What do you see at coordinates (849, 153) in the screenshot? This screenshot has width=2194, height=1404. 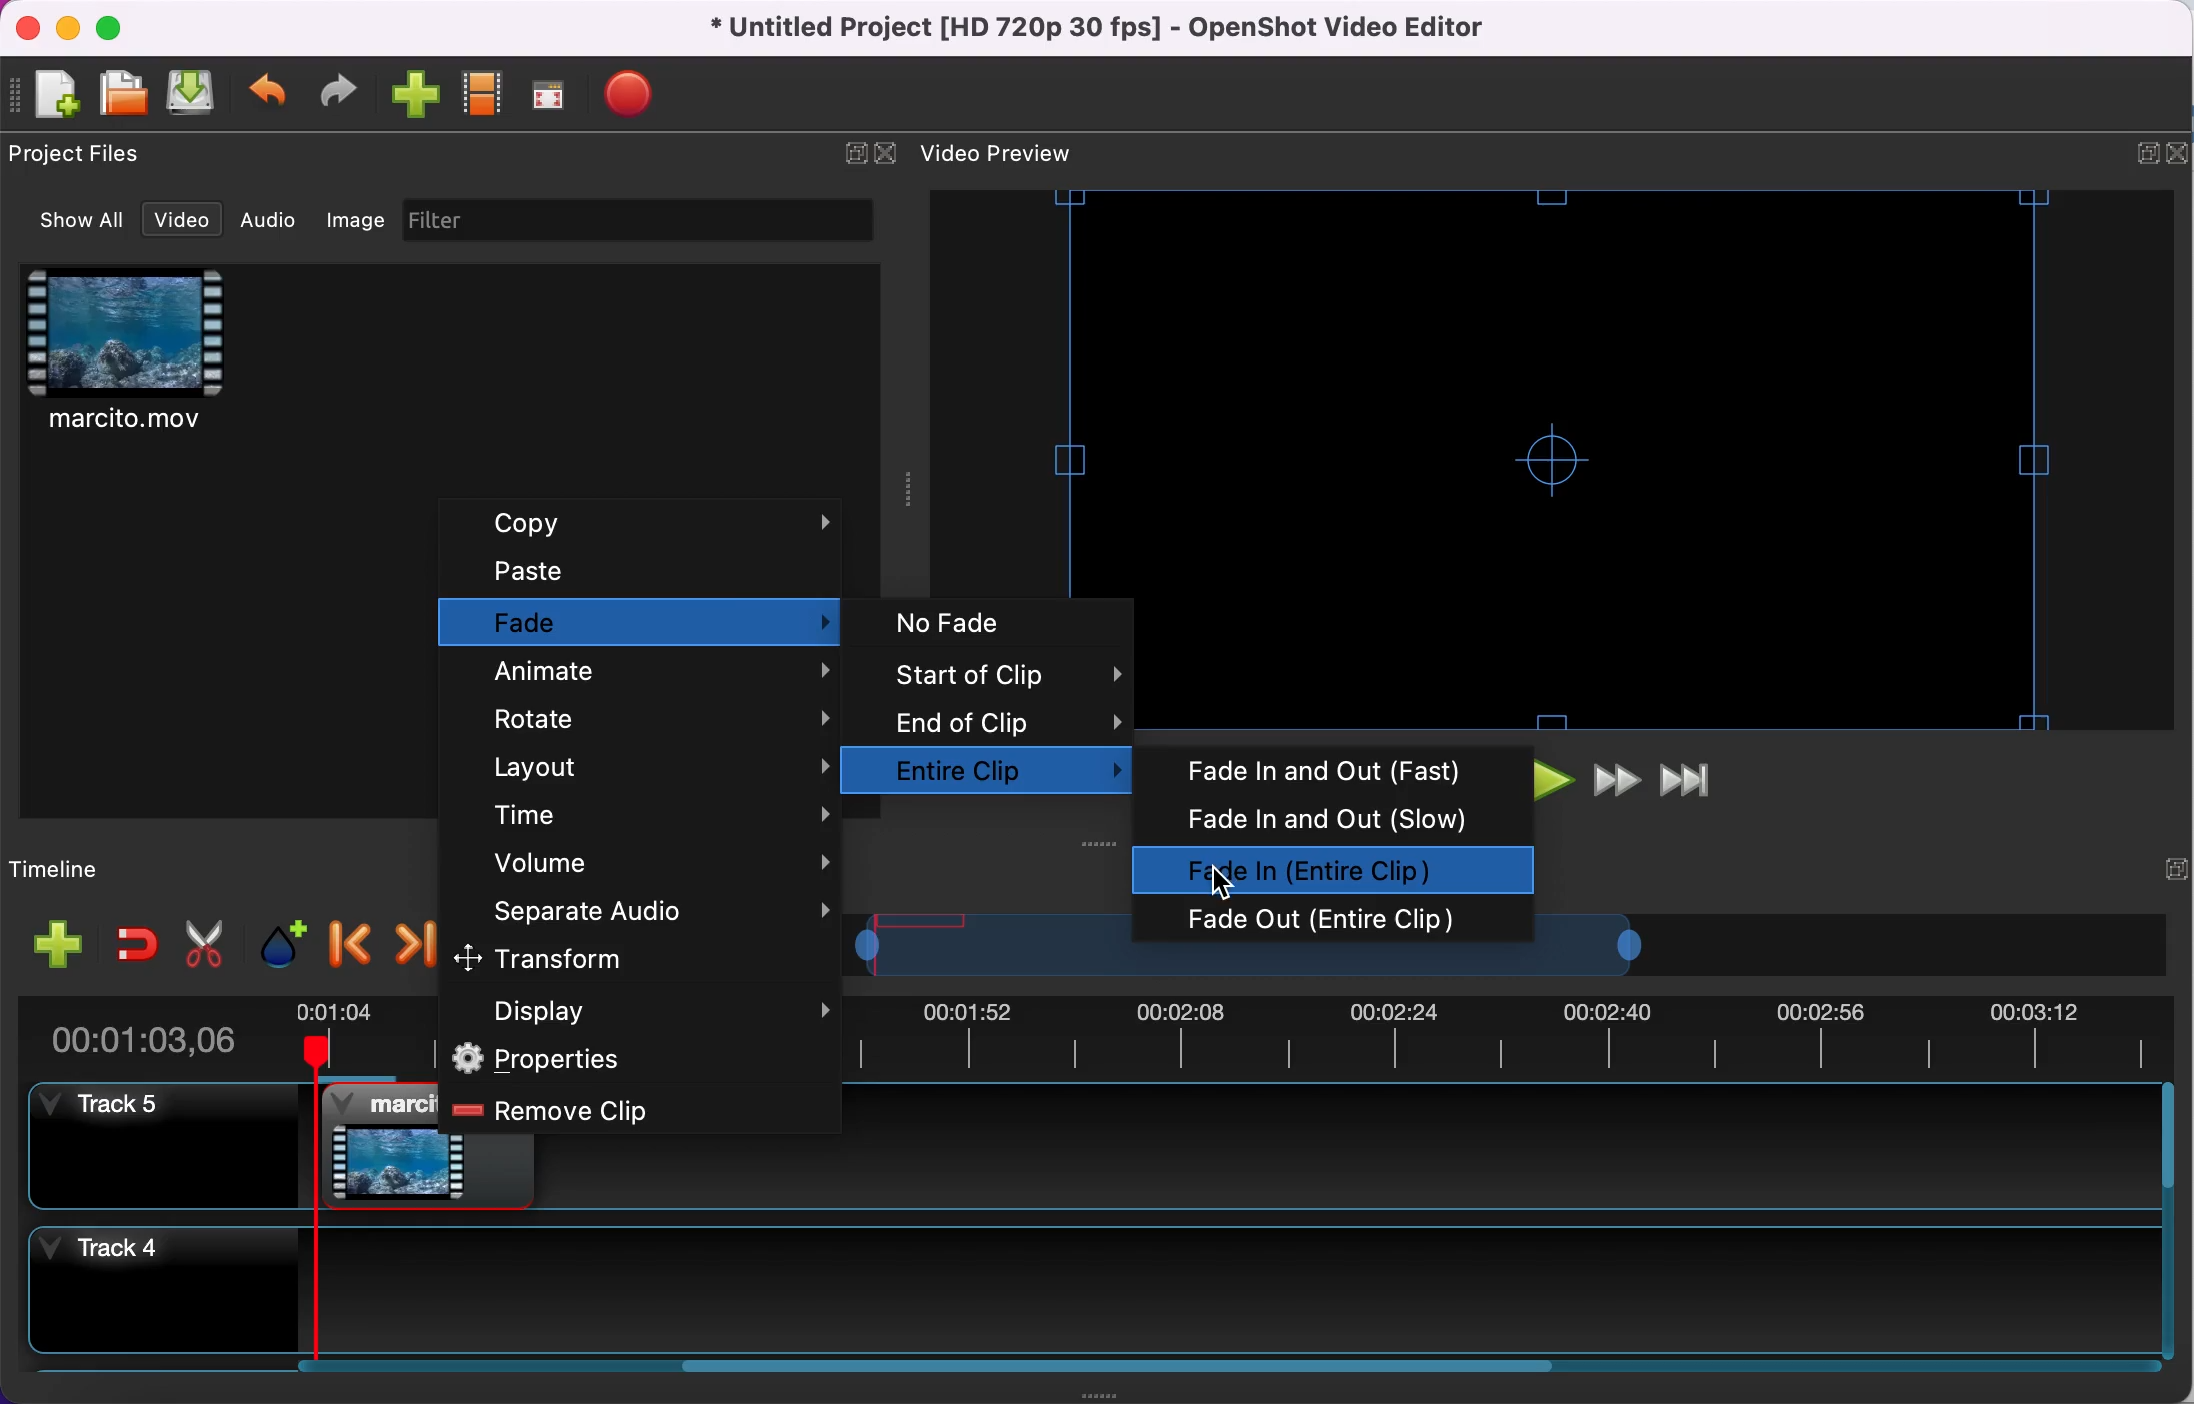 I see `expand/hide` at bounding box center [849, 153].